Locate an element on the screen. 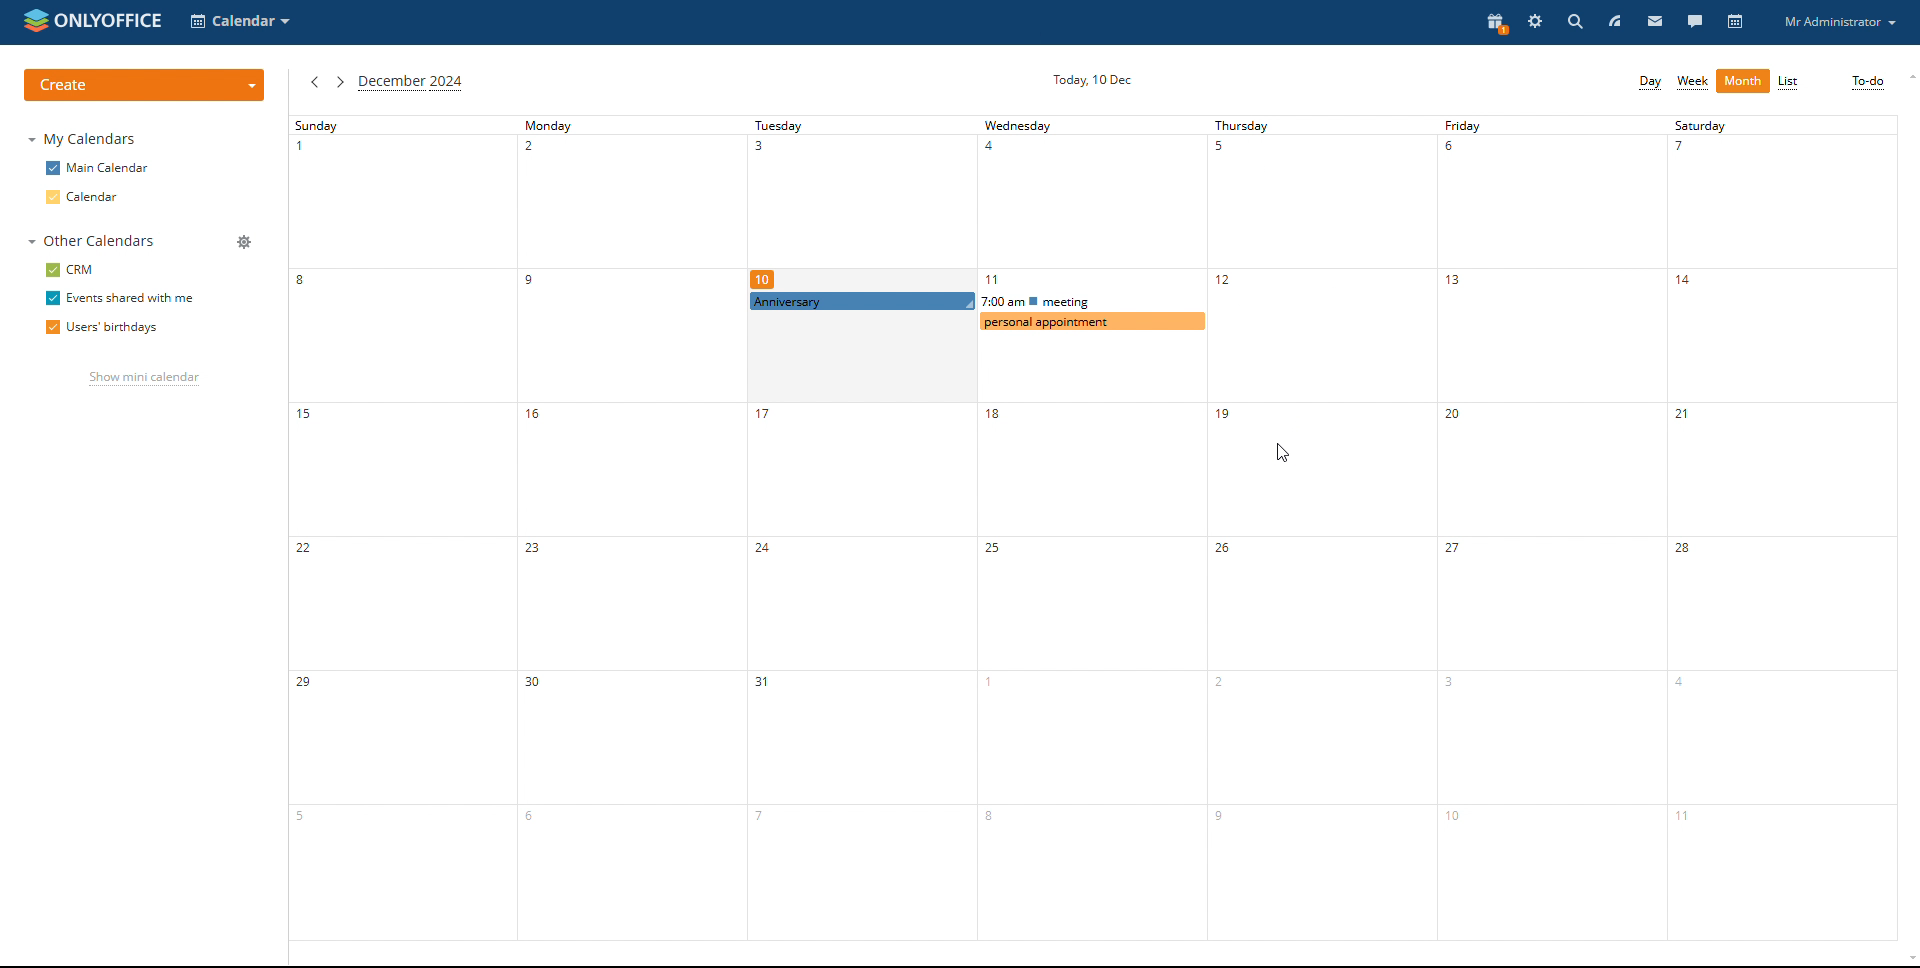  calendar is located at coordinates (1735, 23).